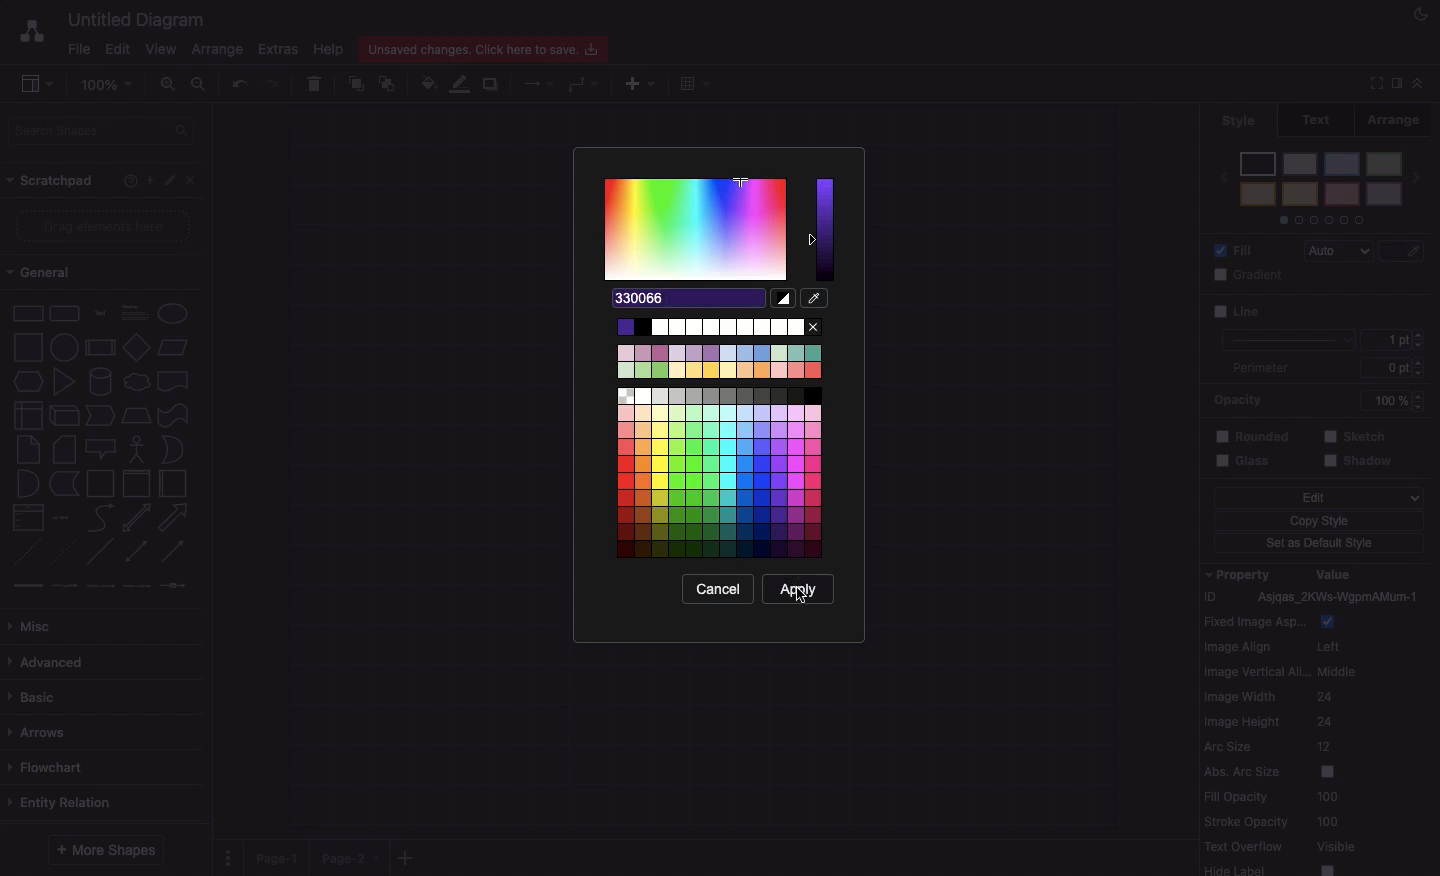 This screenshot has height=876, width=1440. I want to click on Fill color, so click(431, 81).